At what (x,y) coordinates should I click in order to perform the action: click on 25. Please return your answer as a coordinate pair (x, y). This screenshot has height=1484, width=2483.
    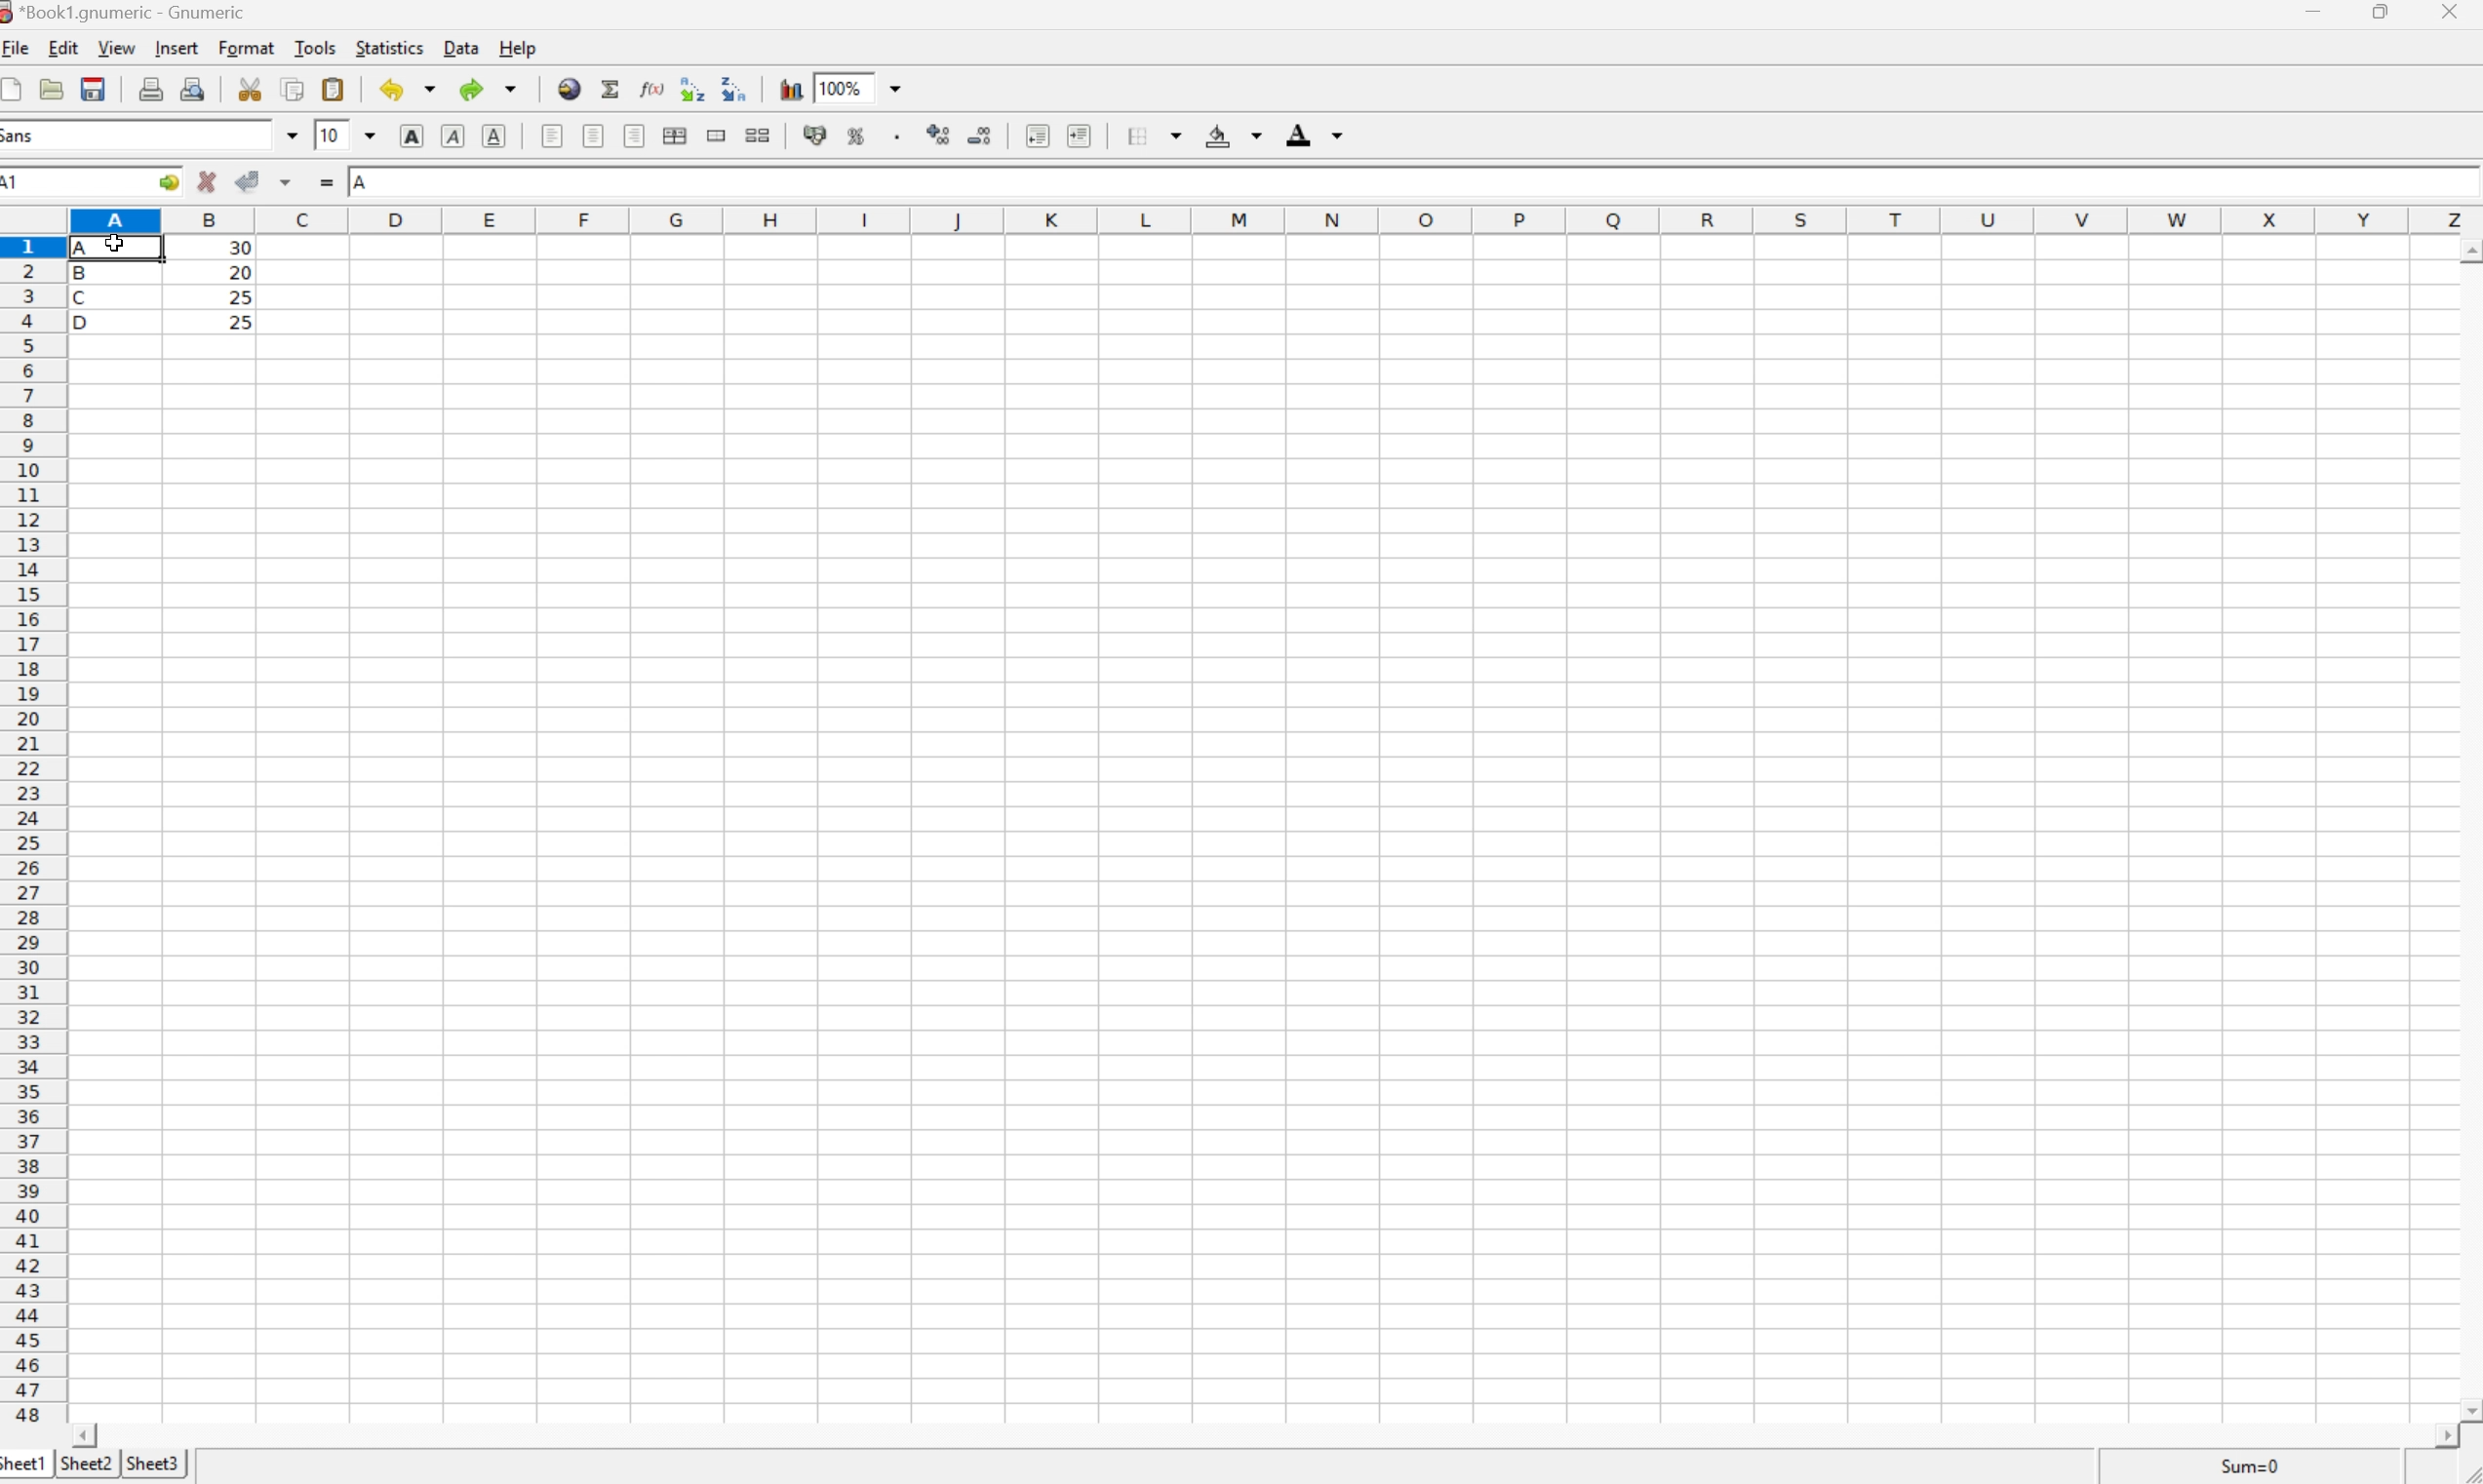
    Looking at the image, I should click on (239, 296).